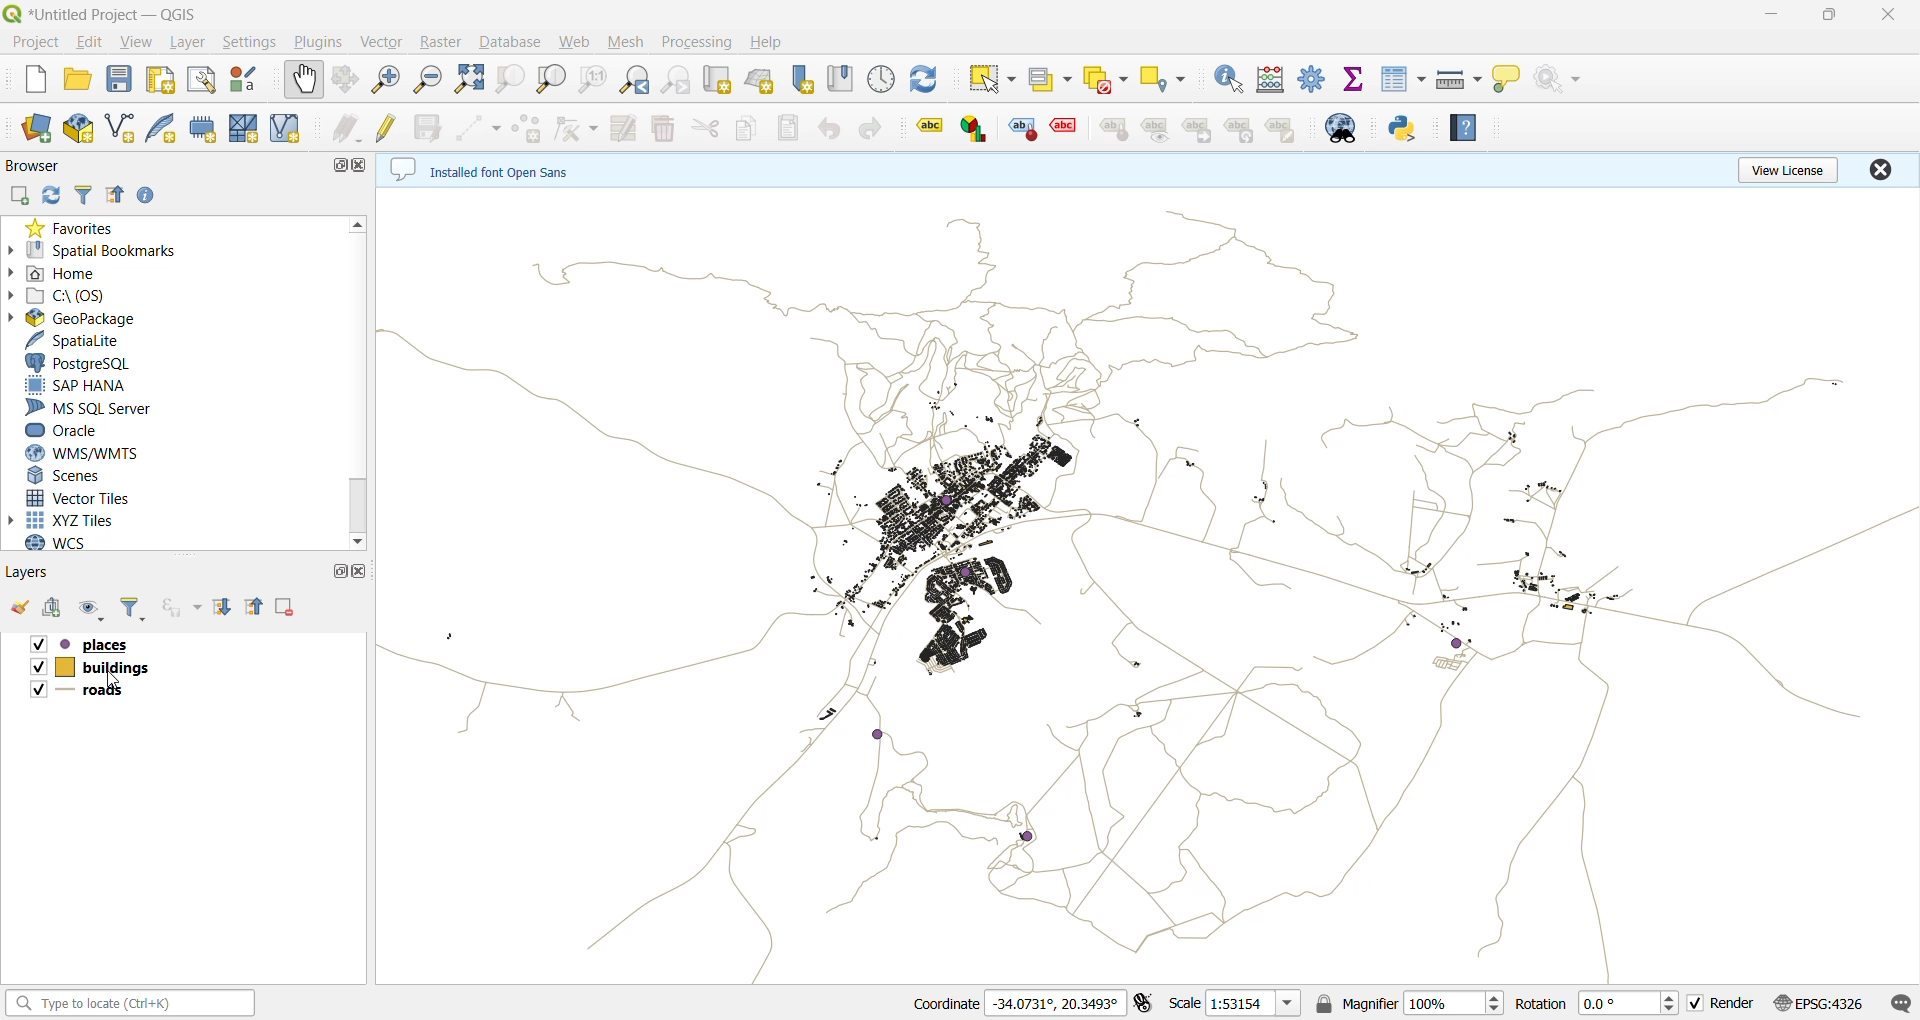  I want to click on close, so click(363, 568).